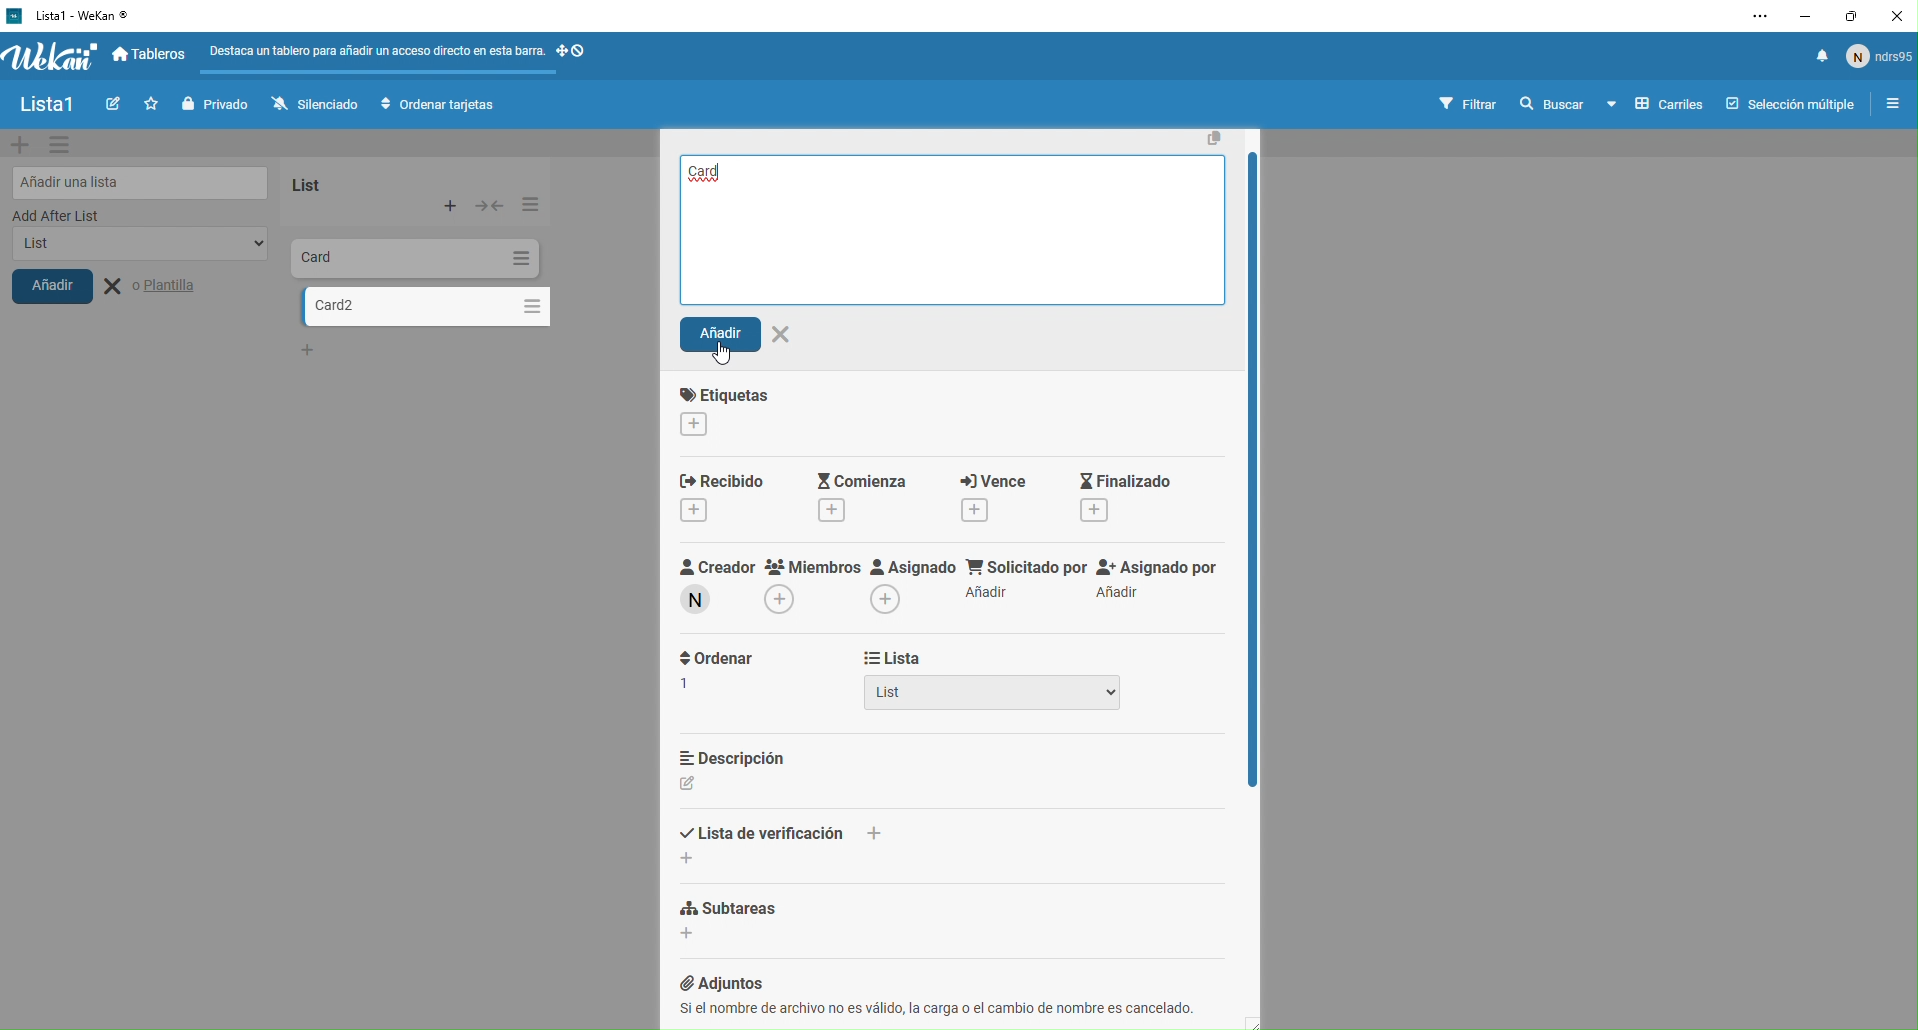 Image resolution: width=1918 pixels, height=1030 pixels. Describe the element at coordinates (1853, 15) in the screenshot. I see `maximise` at that location.